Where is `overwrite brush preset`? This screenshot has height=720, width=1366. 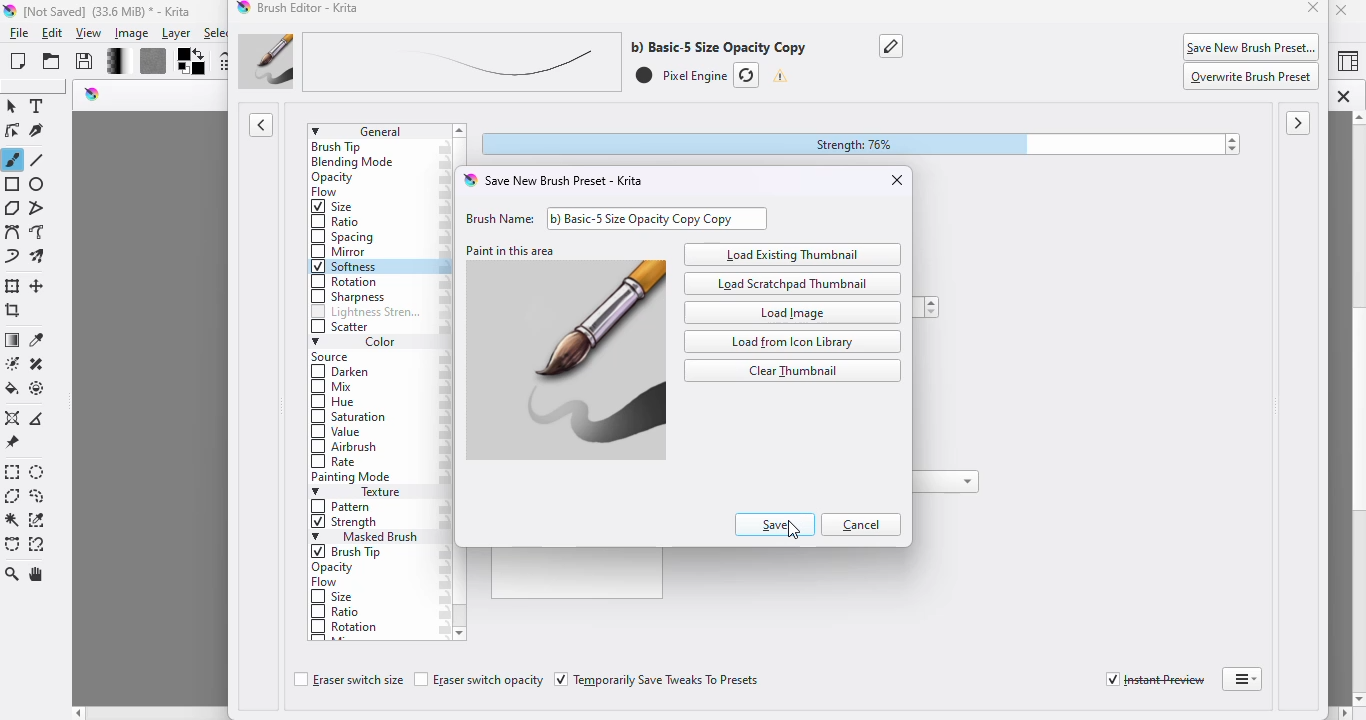
overwrite brush preset is located at coordinates (1253, 77).